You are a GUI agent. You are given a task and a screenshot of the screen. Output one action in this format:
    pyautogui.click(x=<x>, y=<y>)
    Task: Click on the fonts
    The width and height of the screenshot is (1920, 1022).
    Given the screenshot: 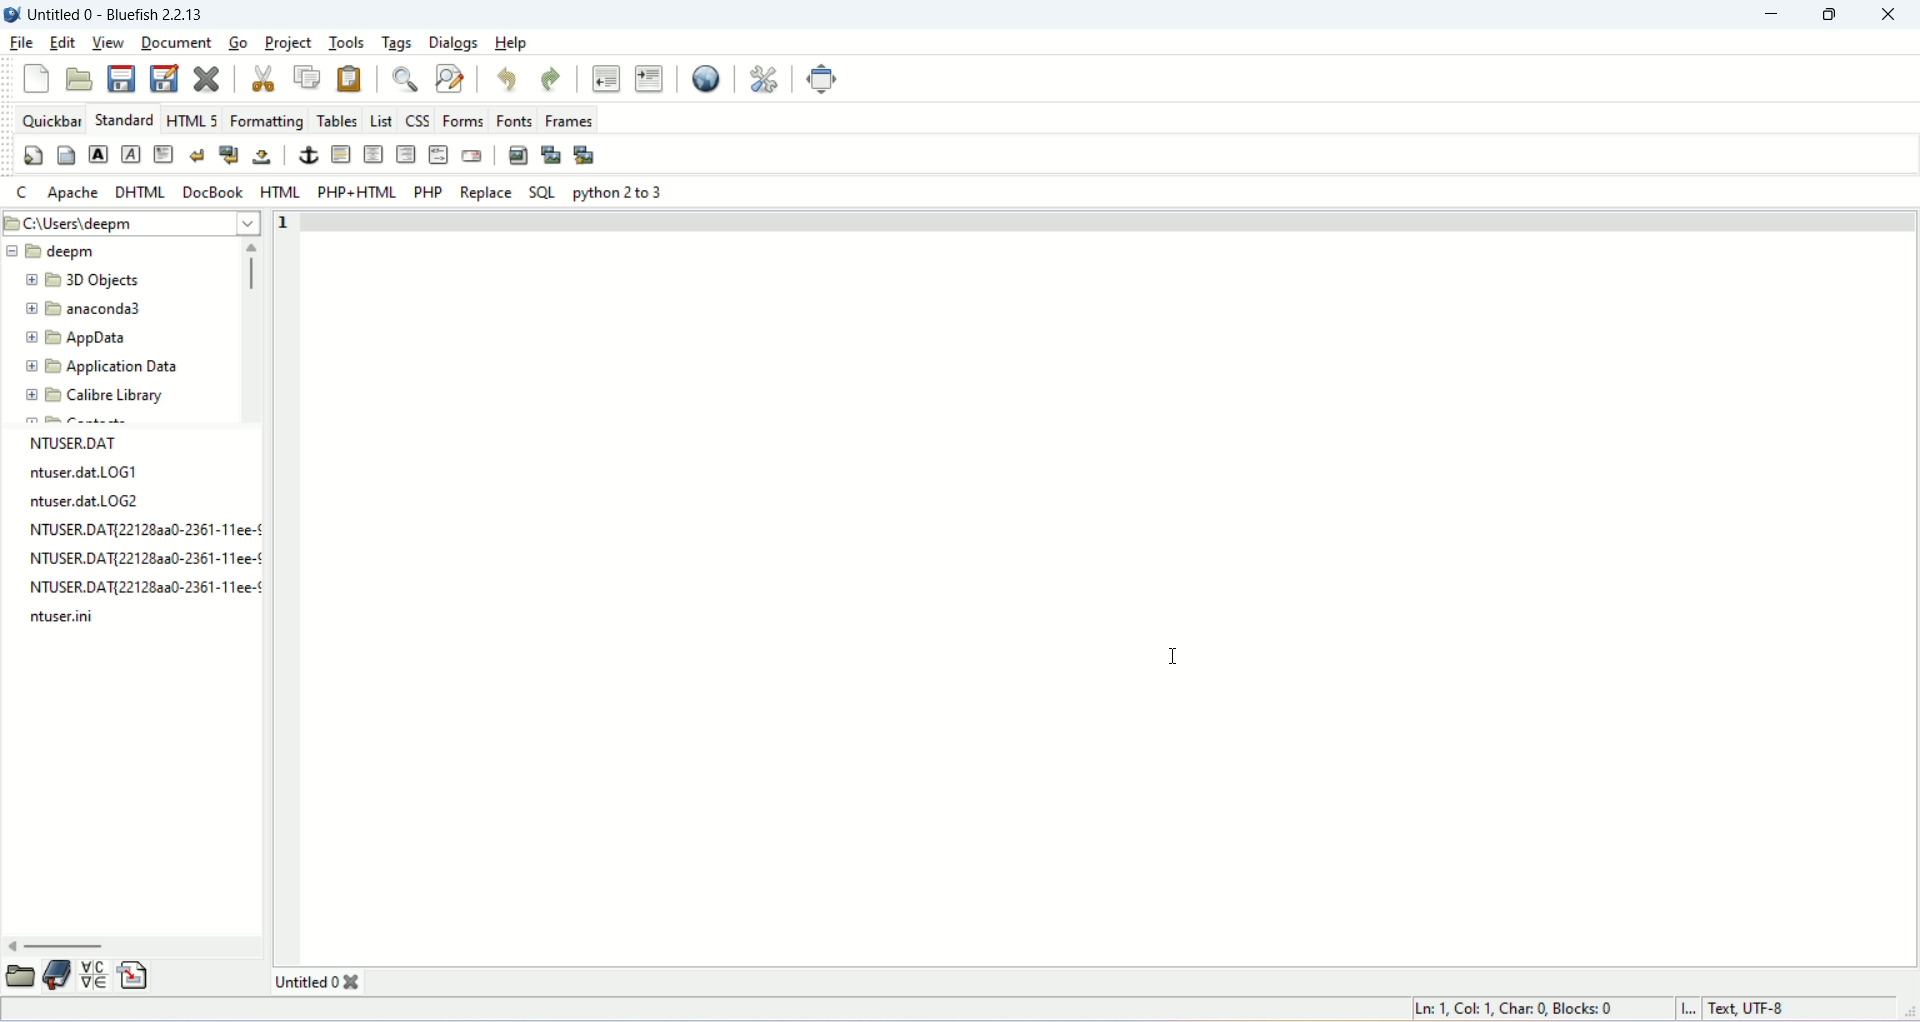 What is the action you would take?
    pyautogui.click(x=515, y=120)
    